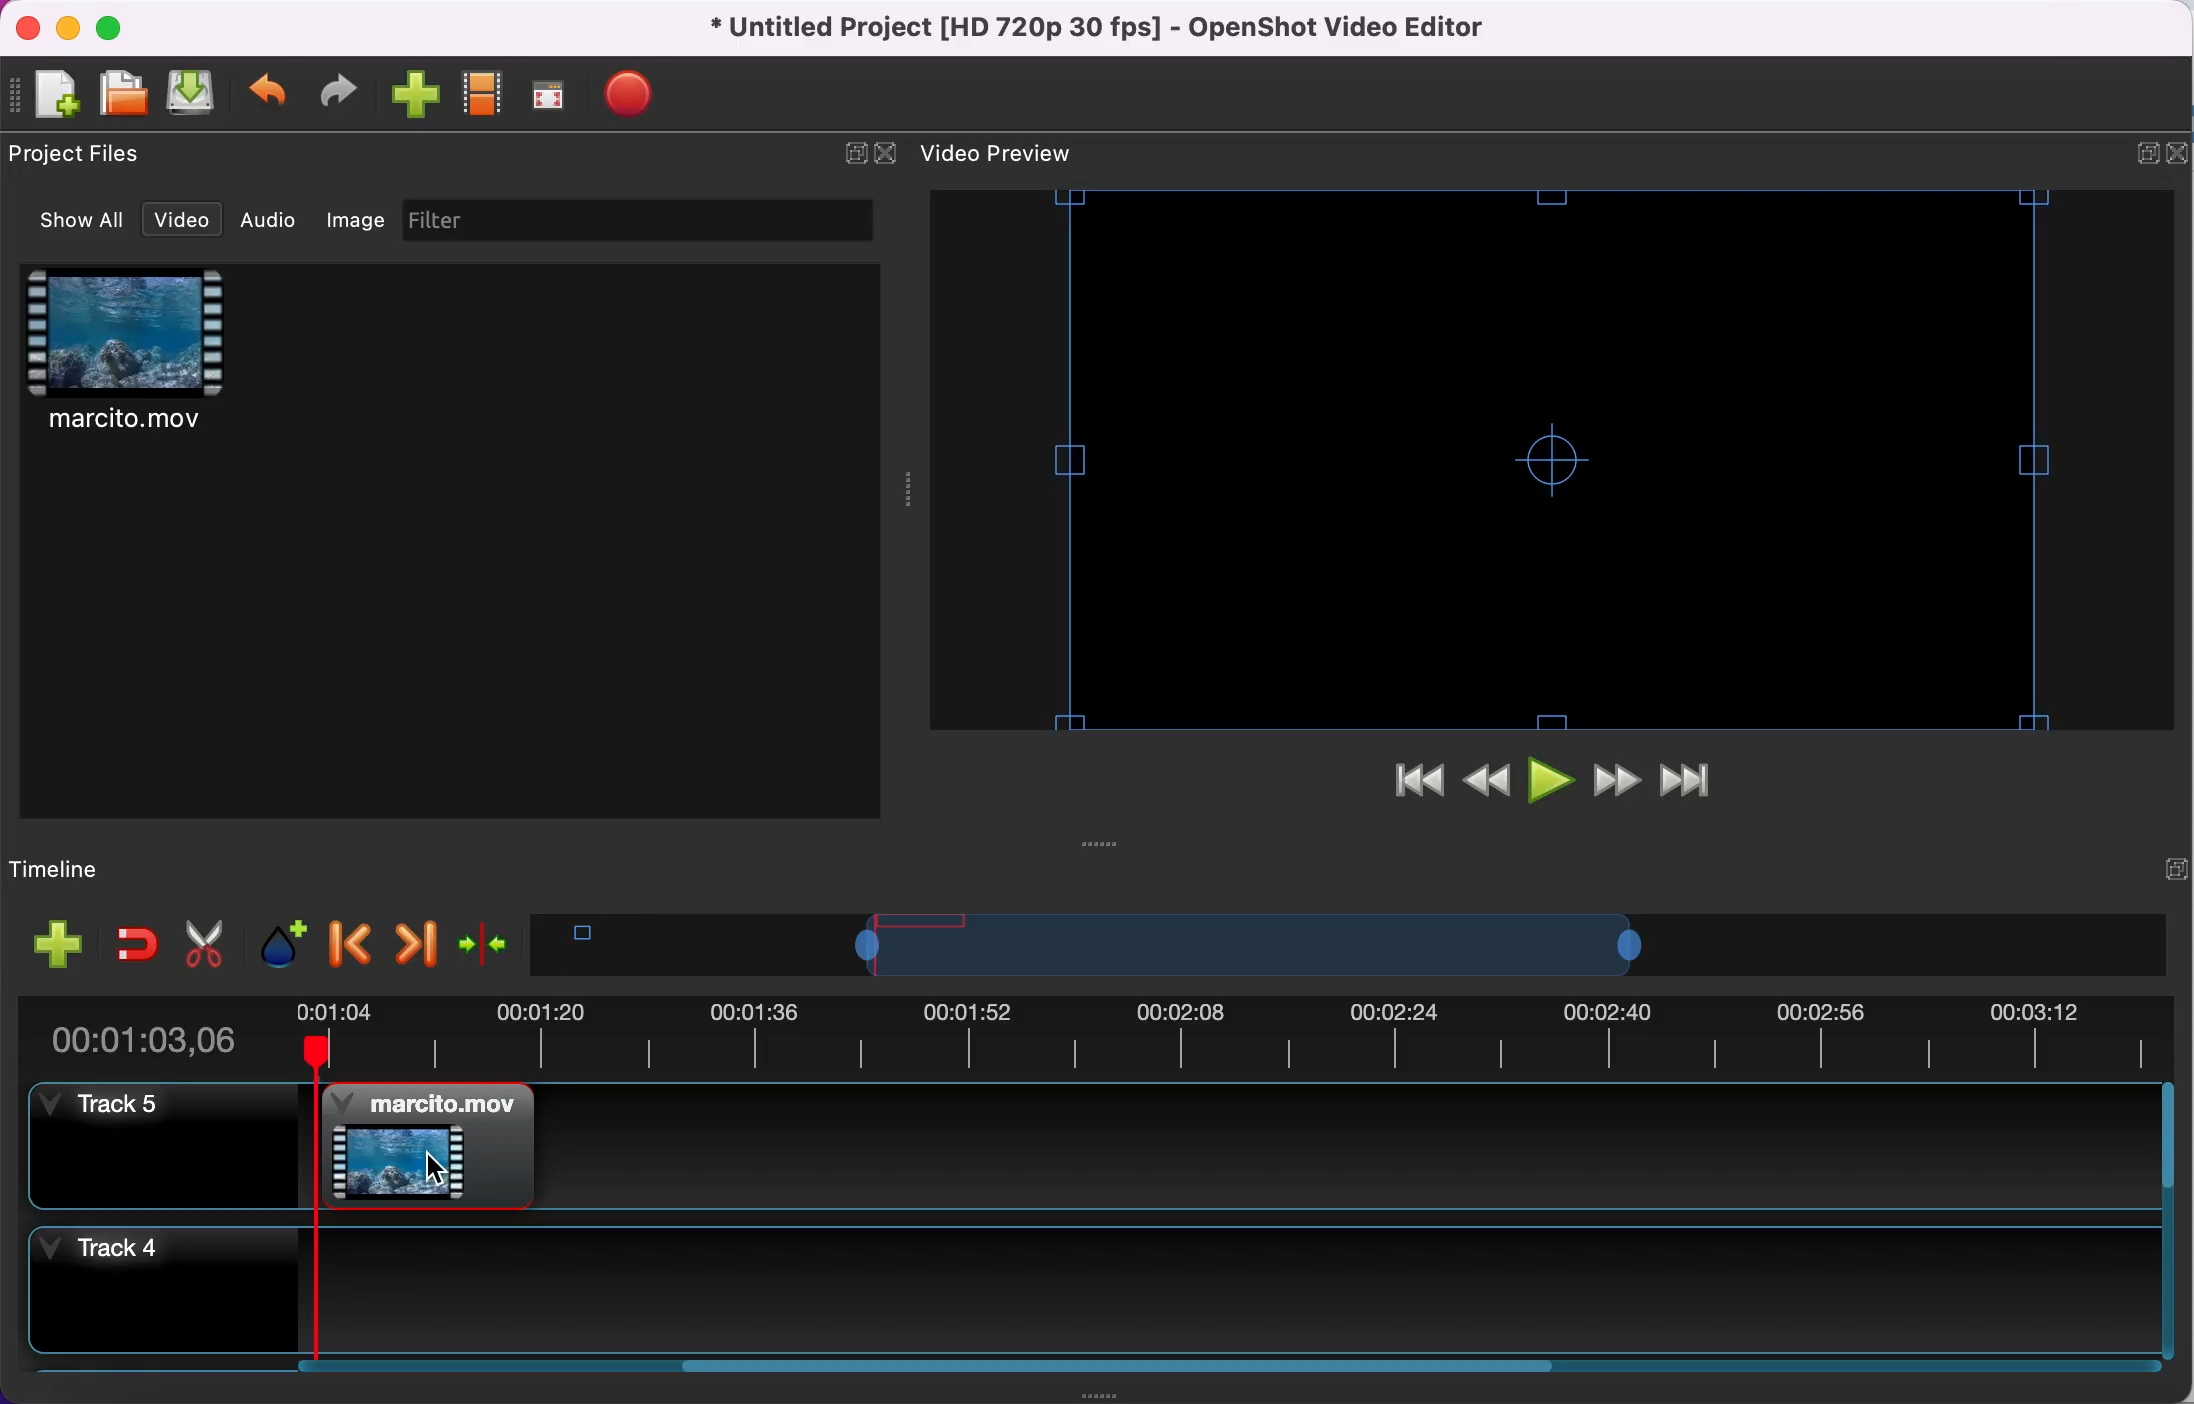  What do you see at coordinates (1002, 153) in the screenshot?
I see `video preview` at bounding box center [1002, 153].